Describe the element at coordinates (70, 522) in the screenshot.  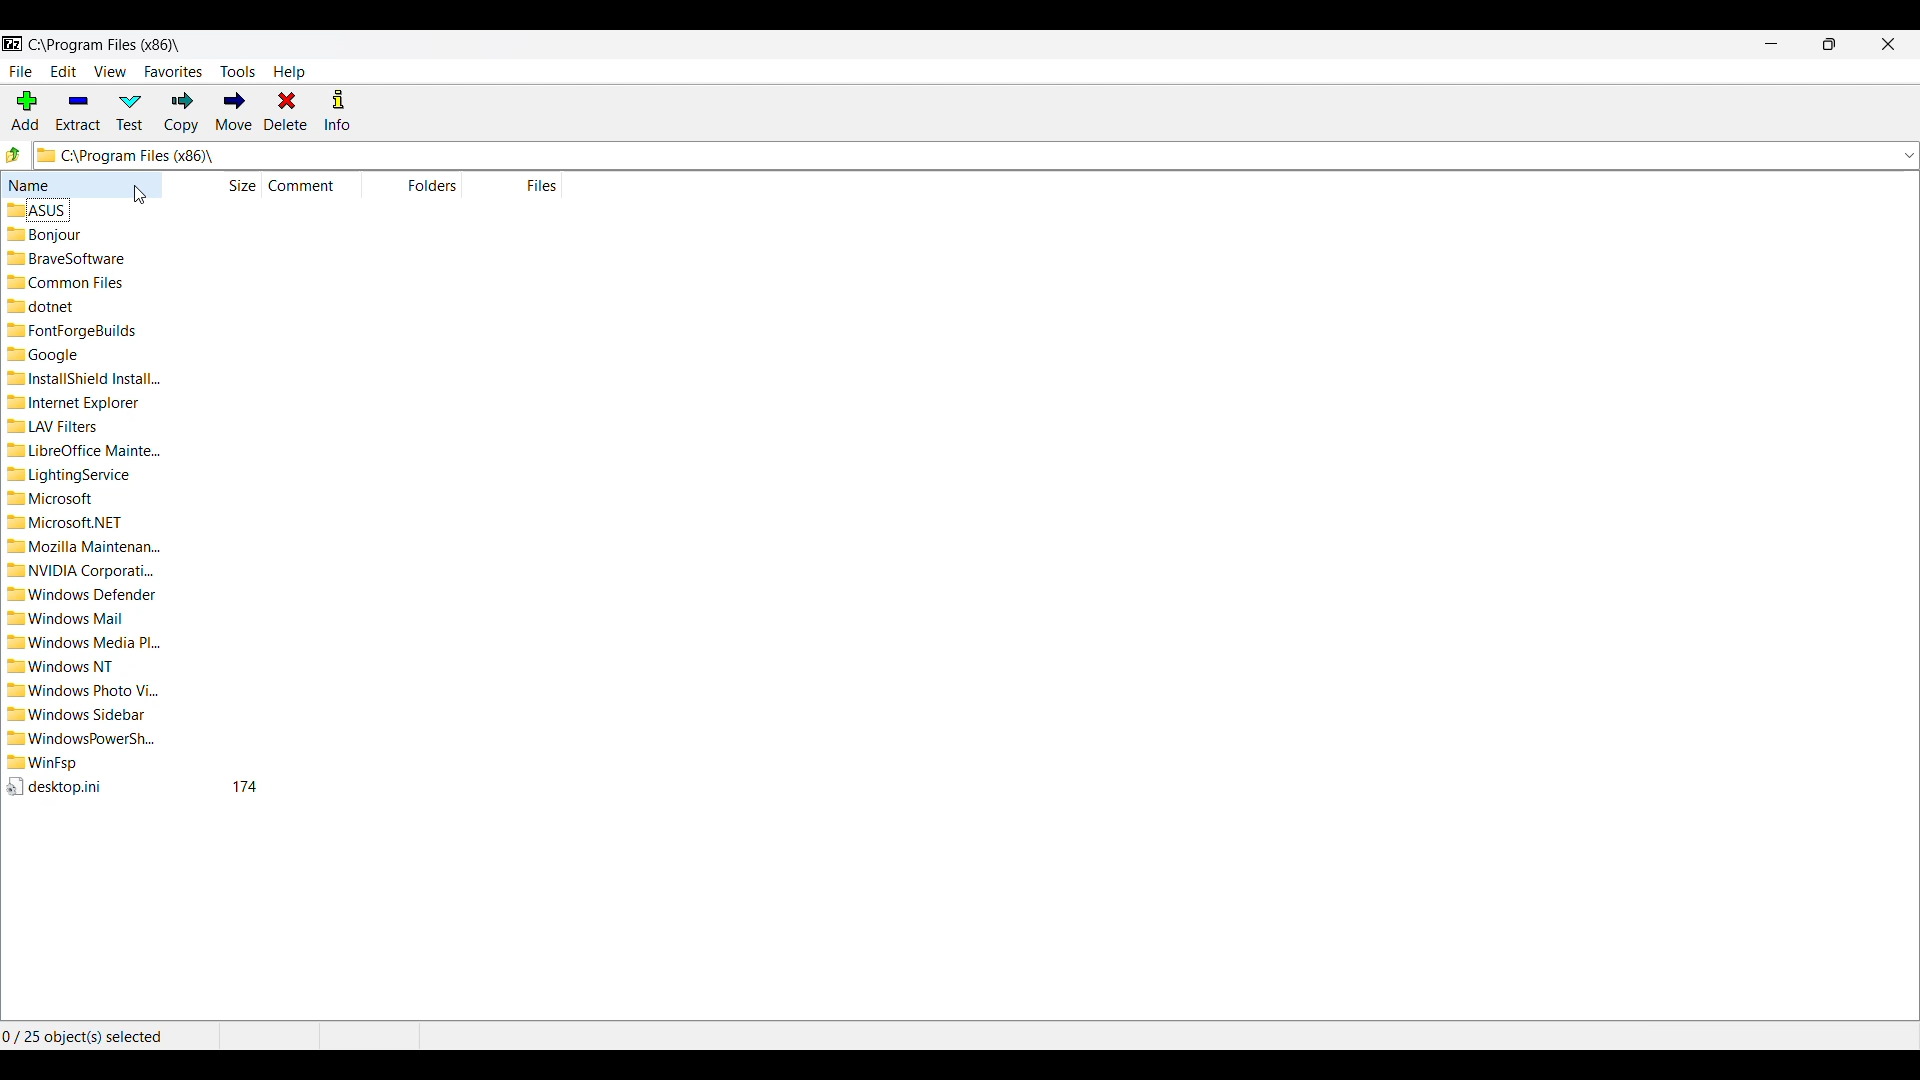
I see `Microsoft.NET` at that location.